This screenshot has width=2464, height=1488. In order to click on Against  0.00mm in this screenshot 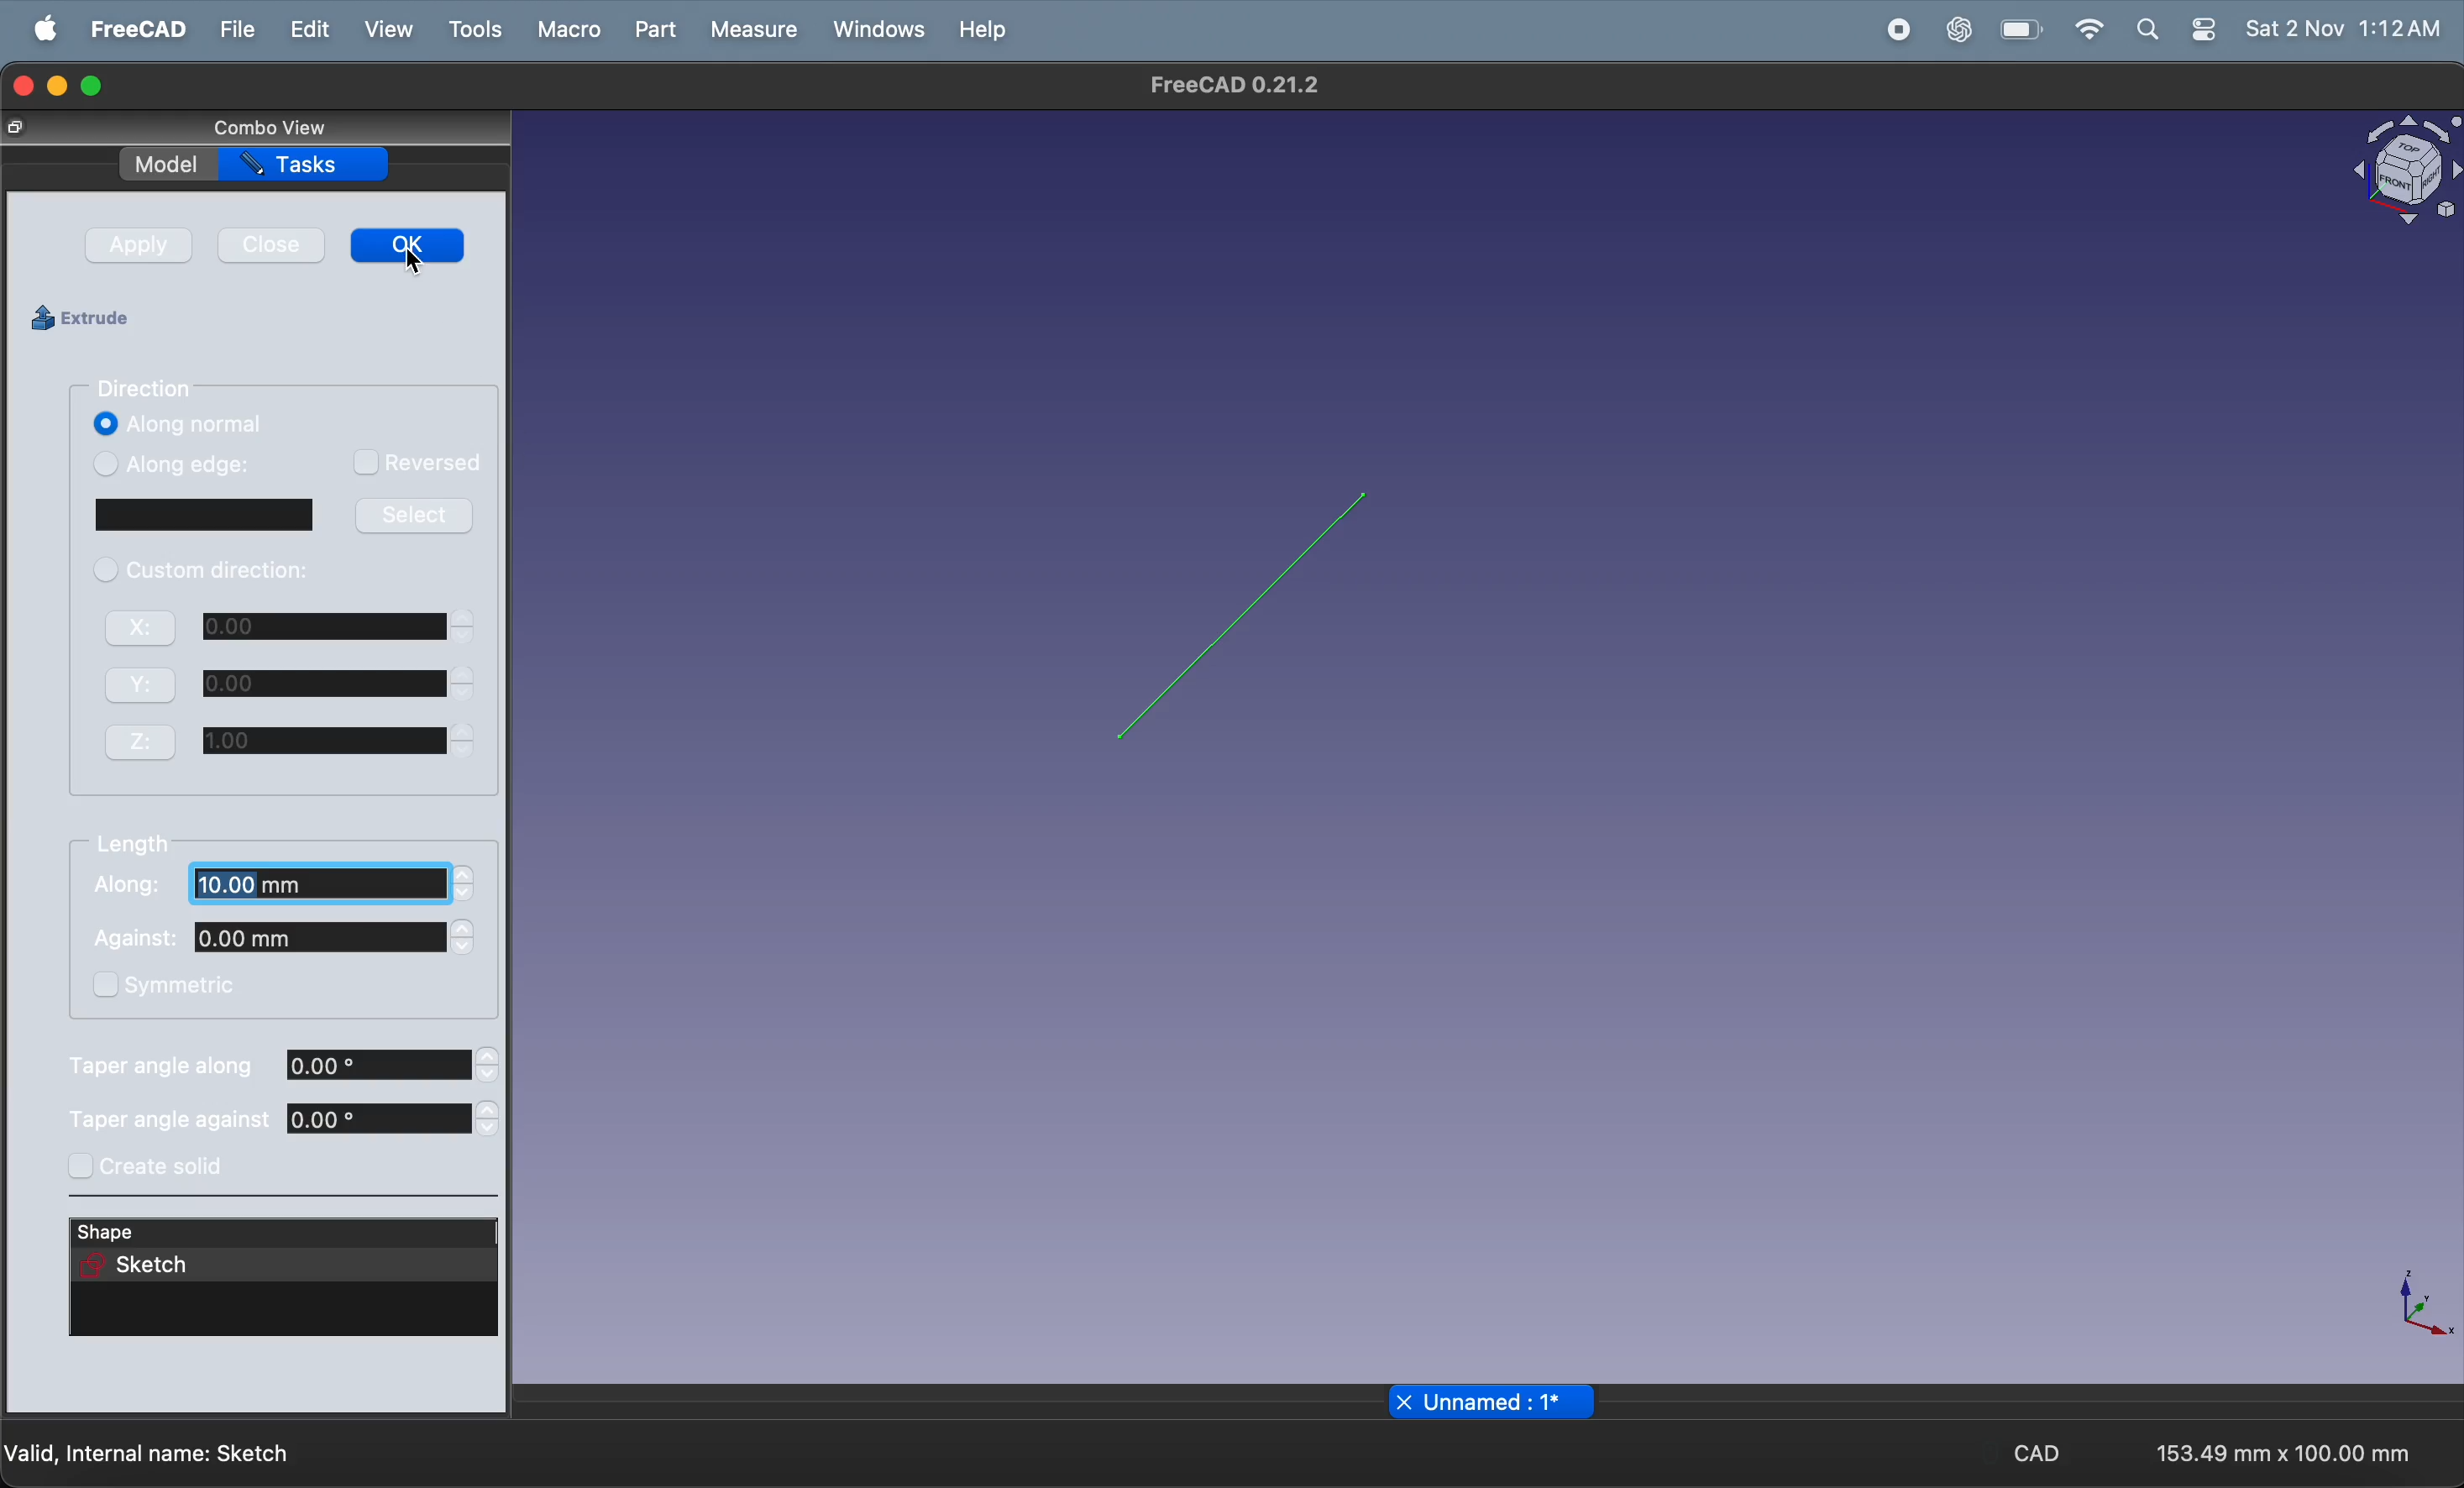, I will do `click(276, 937)`.